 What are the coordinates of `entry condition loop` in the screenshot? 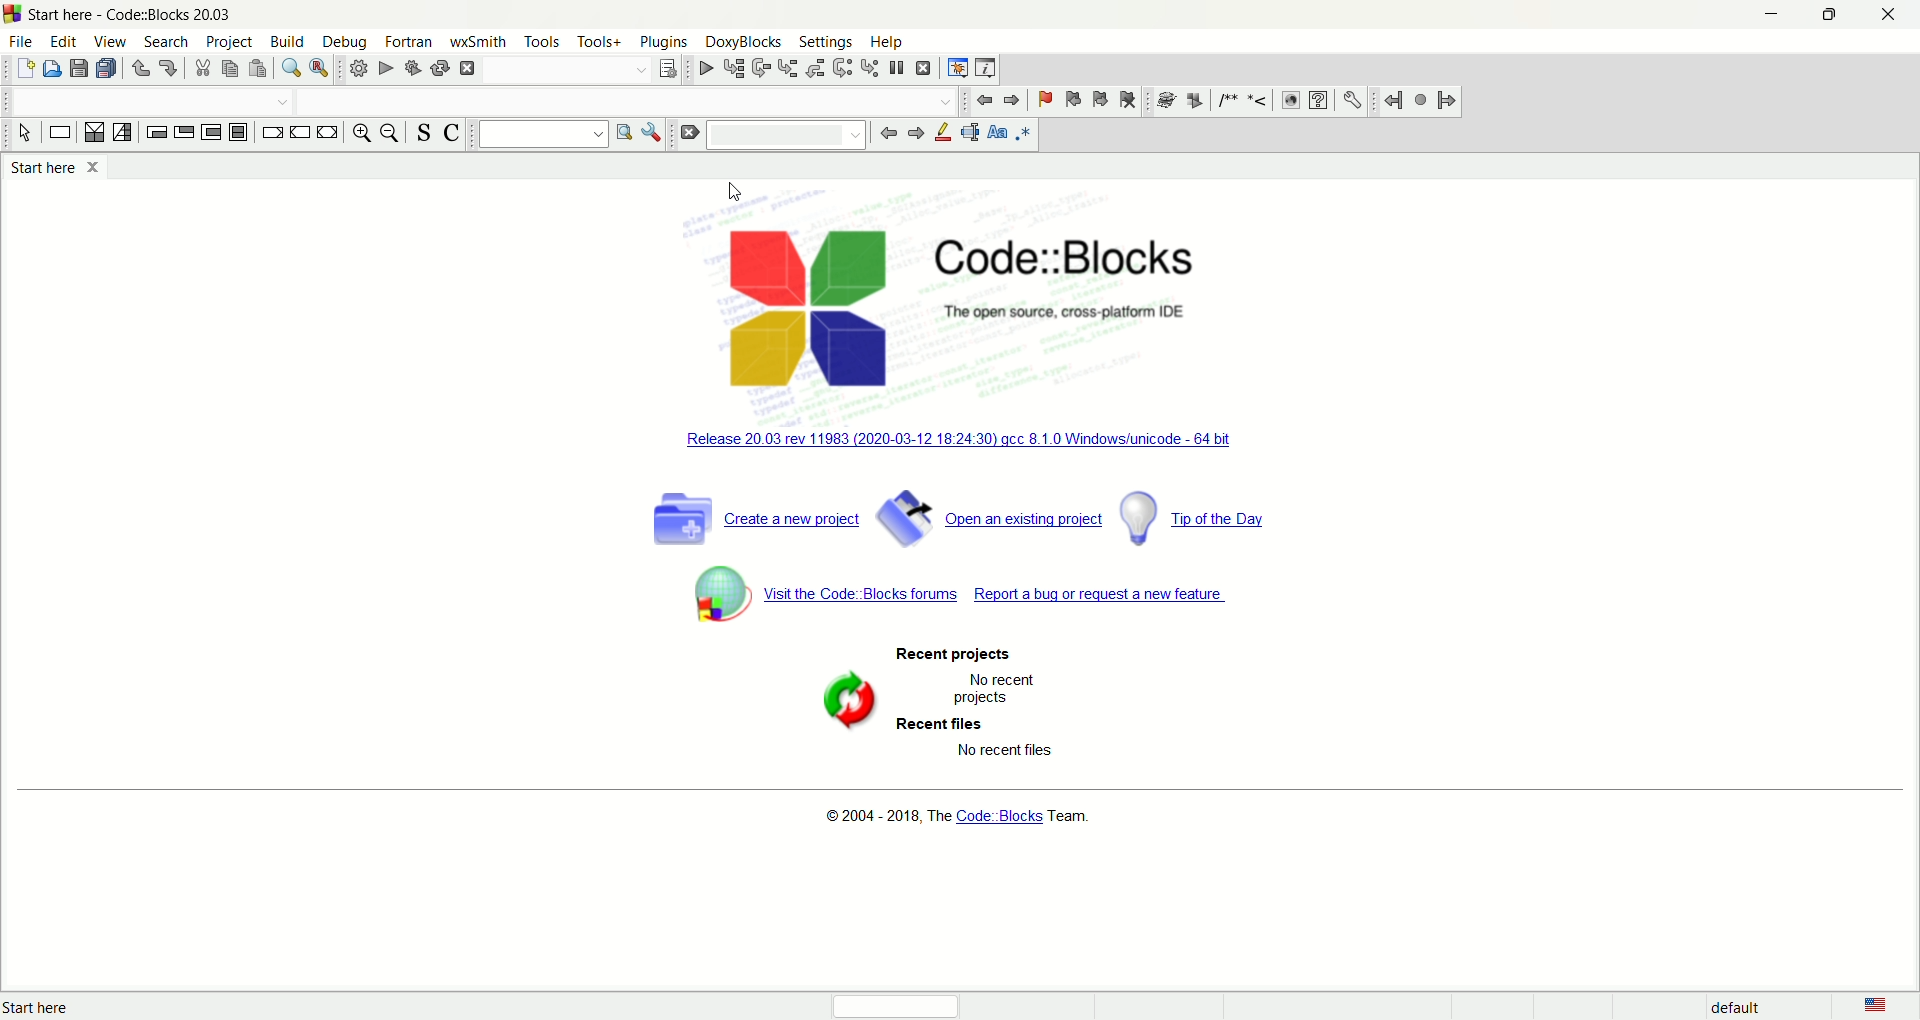 It's located at (157, 134).